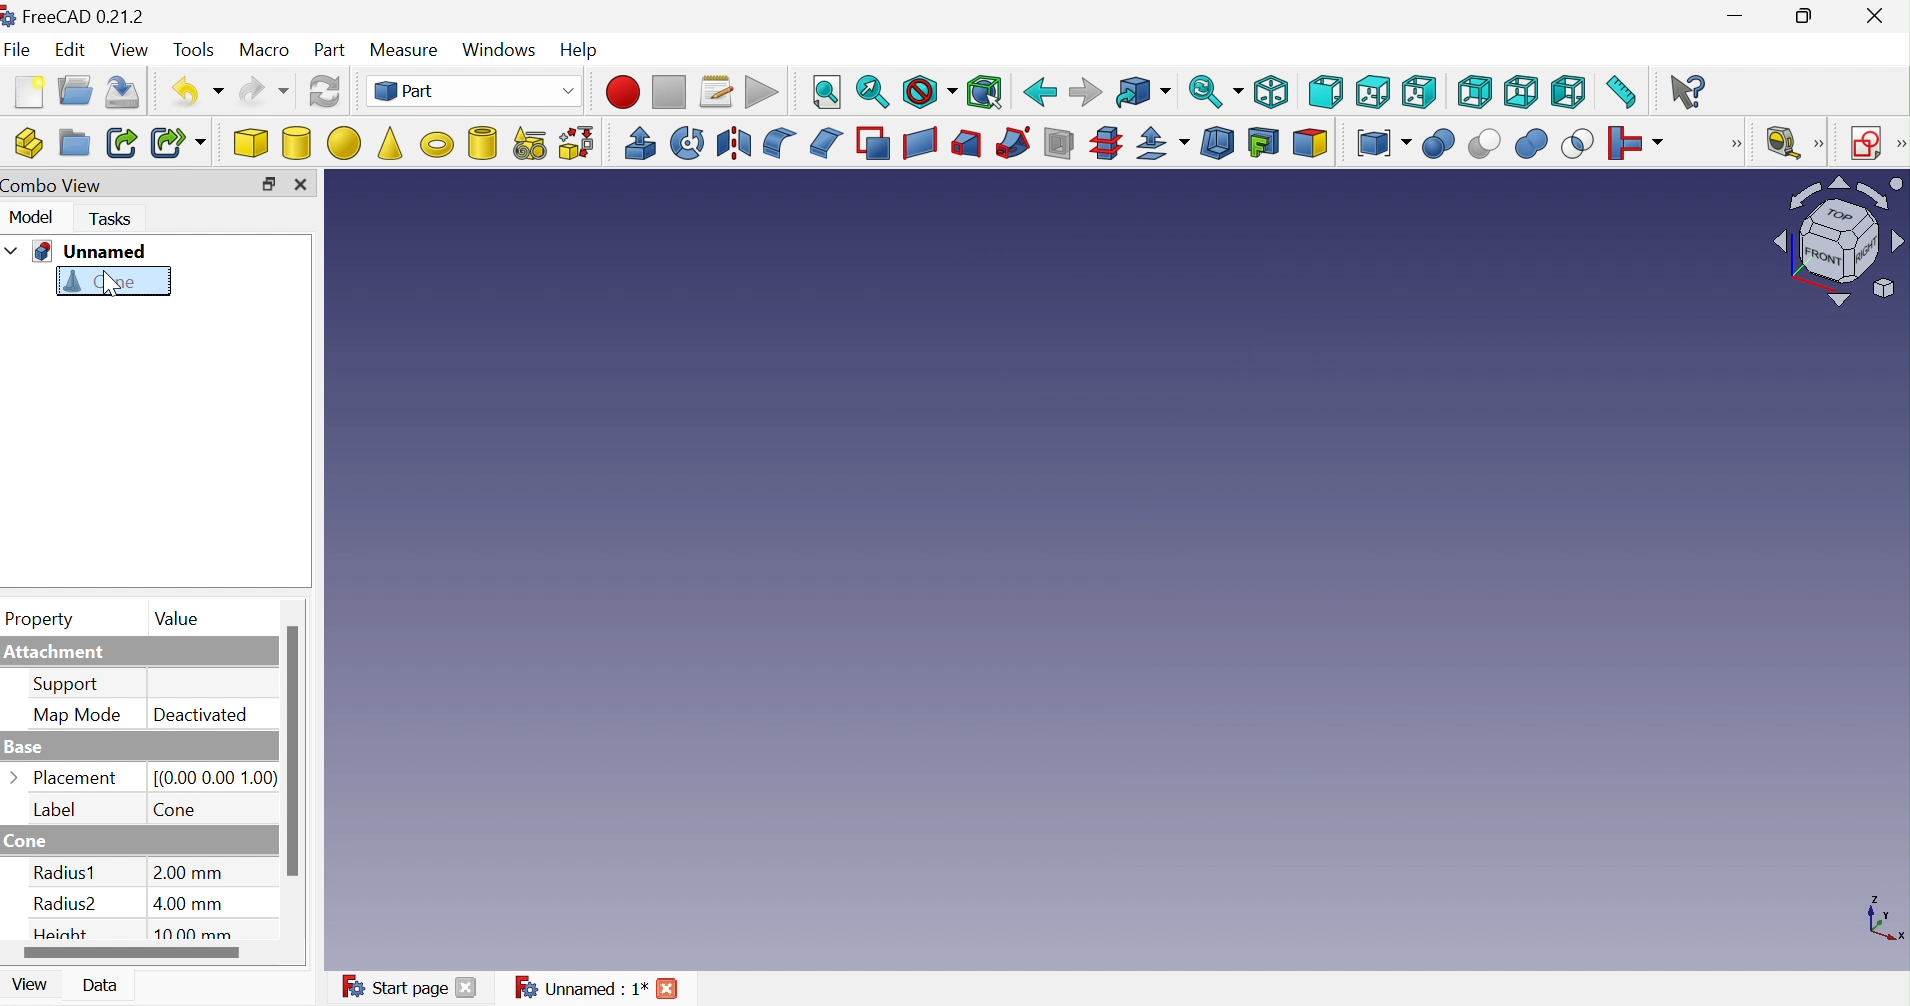  Describe the element at coordinates (198, 91) in the screenshot. I see `Undo` at that location.